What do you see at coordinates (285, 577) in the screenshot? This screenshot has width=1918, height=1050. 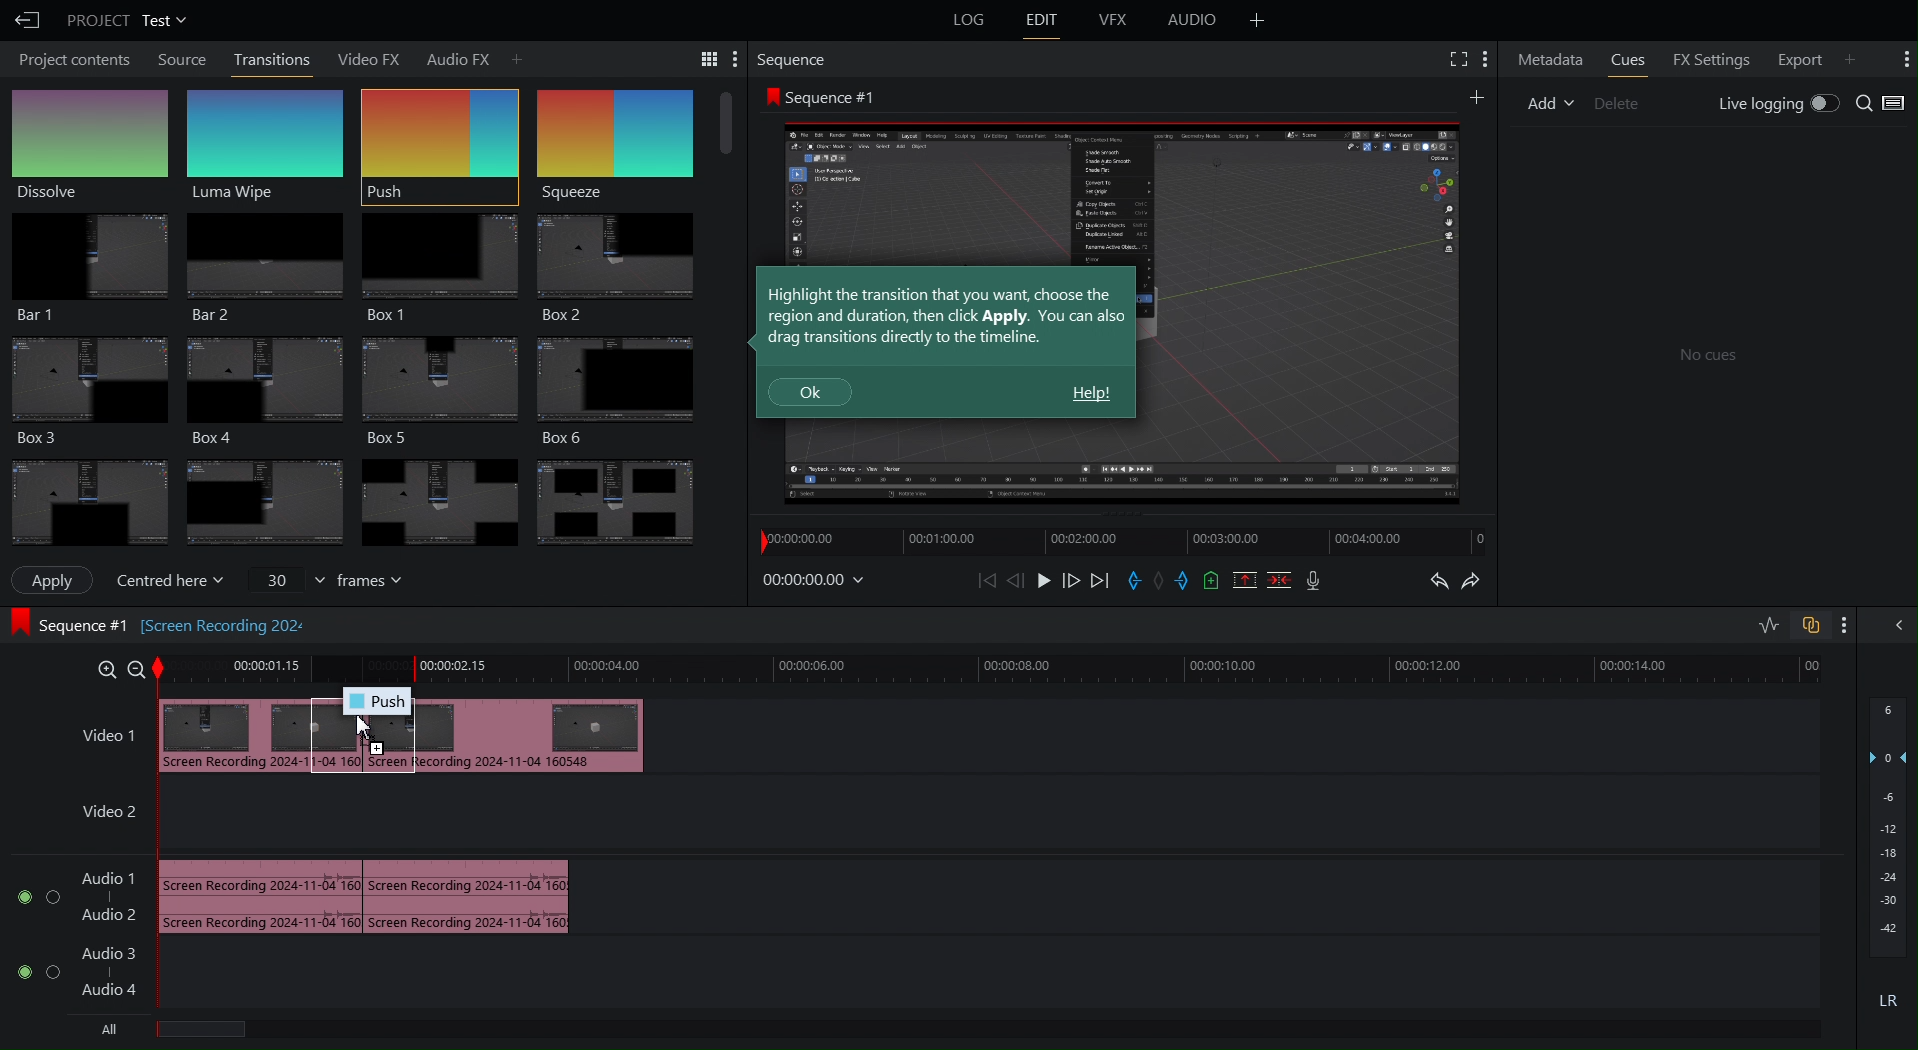 I see `value` at bounding box center [285, 577].